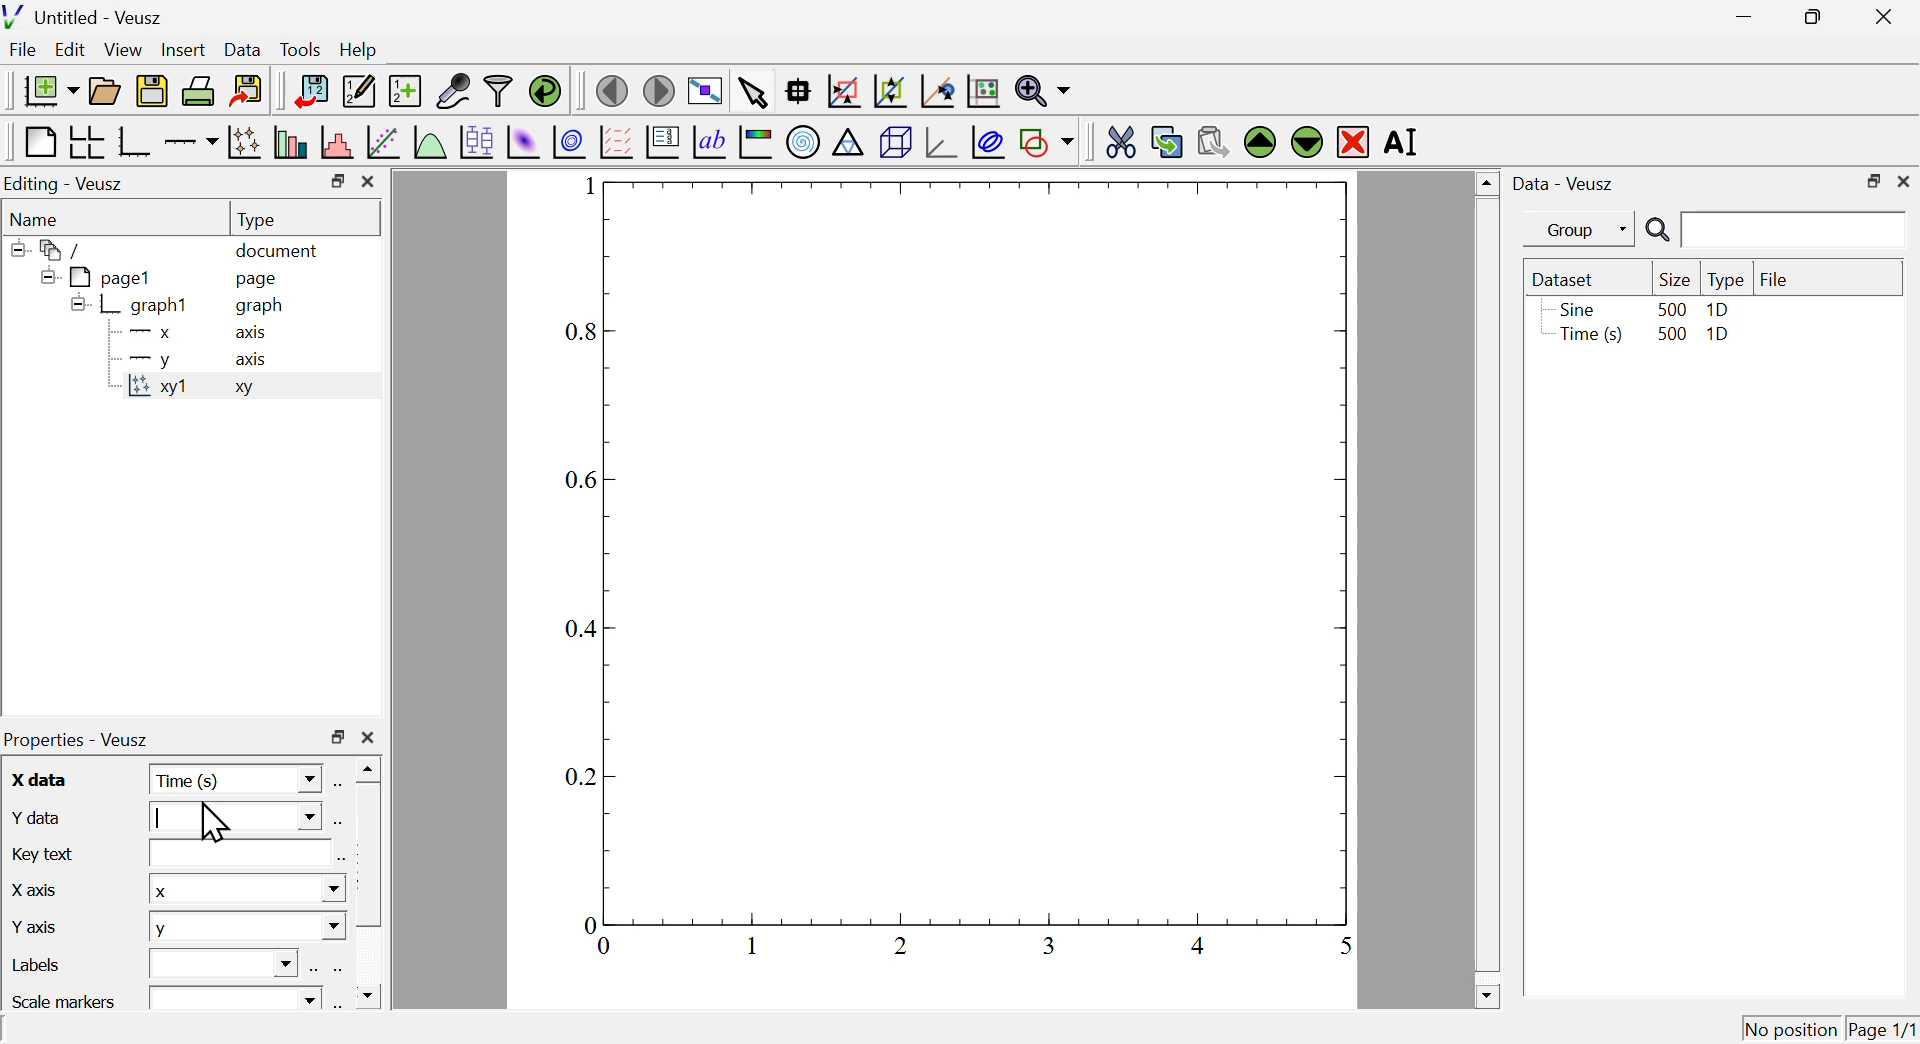 The width and height of the screenshot is (1920, 1044). I want to click on data veusz, so click(1564, 183).